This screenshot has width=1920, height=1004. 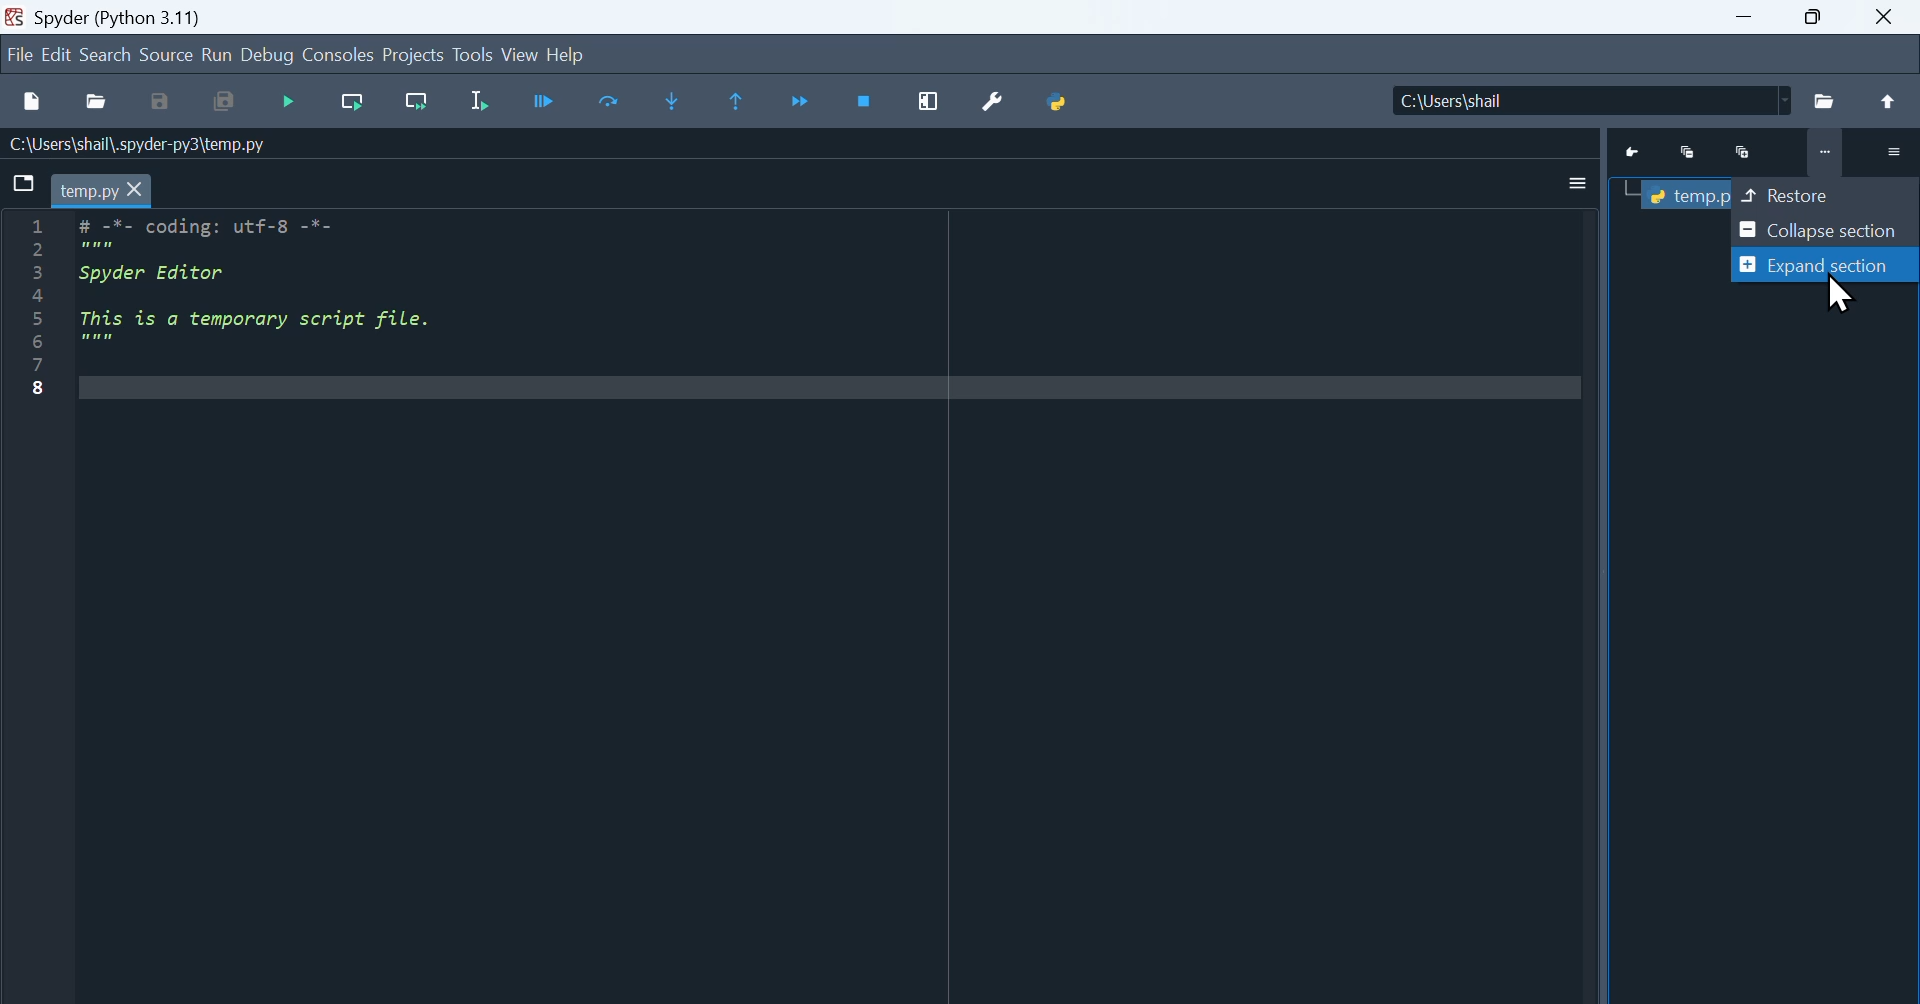 What do you see at coordinates (14, 15) in the screenshot?
I see `Spyder icon` at bounding box center [14, 15].